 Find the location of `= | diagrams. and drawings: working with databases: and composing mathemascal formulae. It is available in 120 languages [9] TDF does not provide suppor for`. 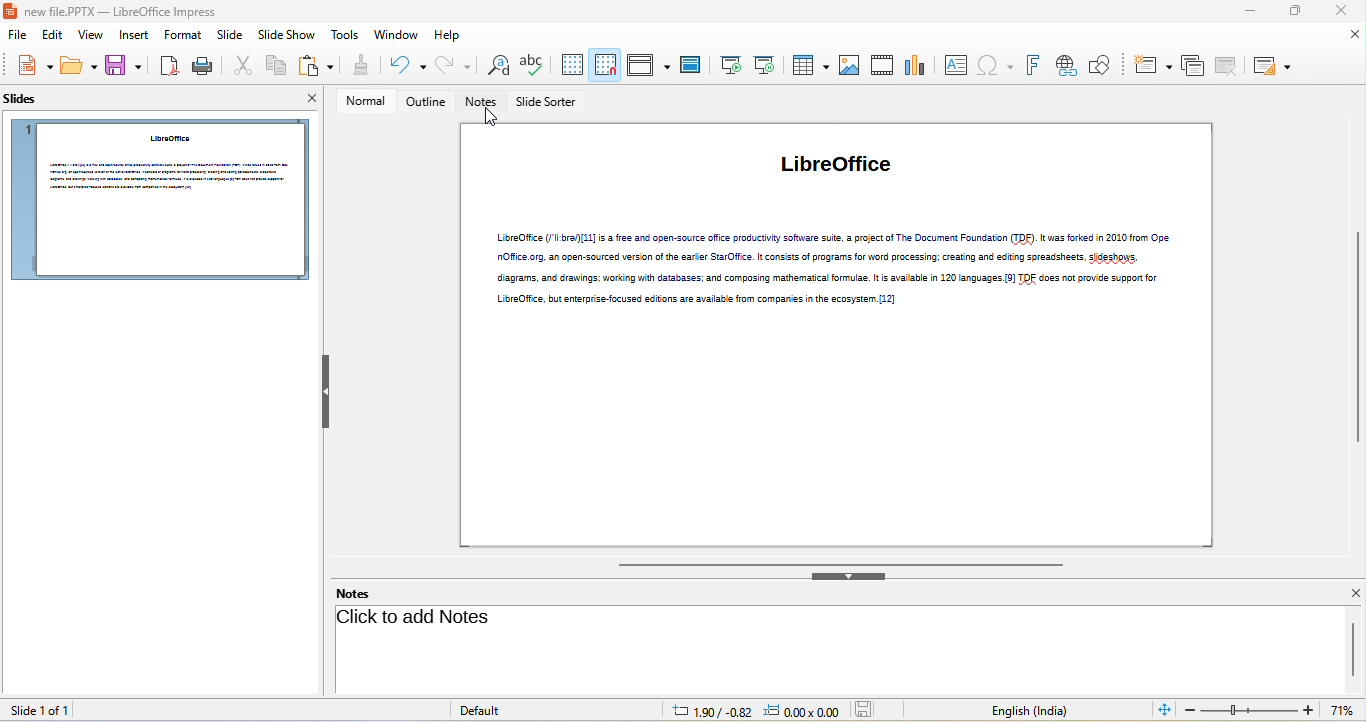

= | diagrams. and drawings: working with databases: and composing mathemascal formulae. It is available in 120 languages [9] TDF does not provide suppor for is located at coordinates (826, 279).